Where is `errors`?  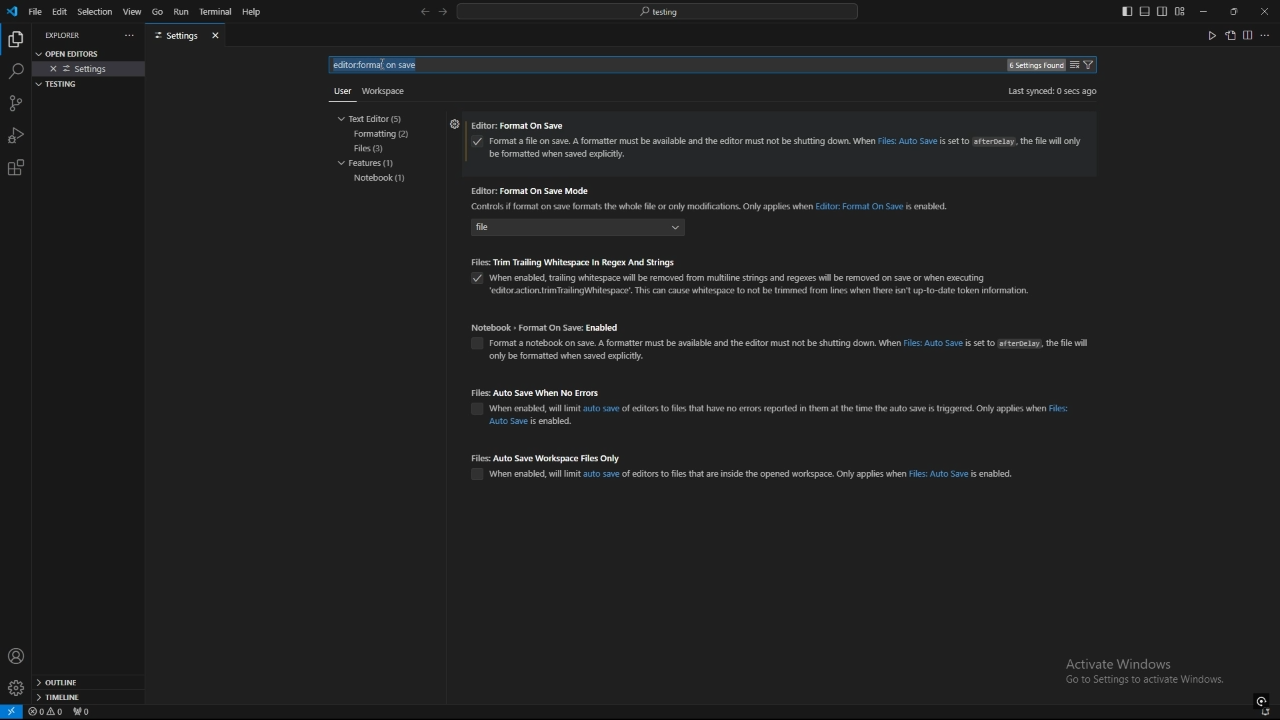 errors is located at coordinates (46, 712).